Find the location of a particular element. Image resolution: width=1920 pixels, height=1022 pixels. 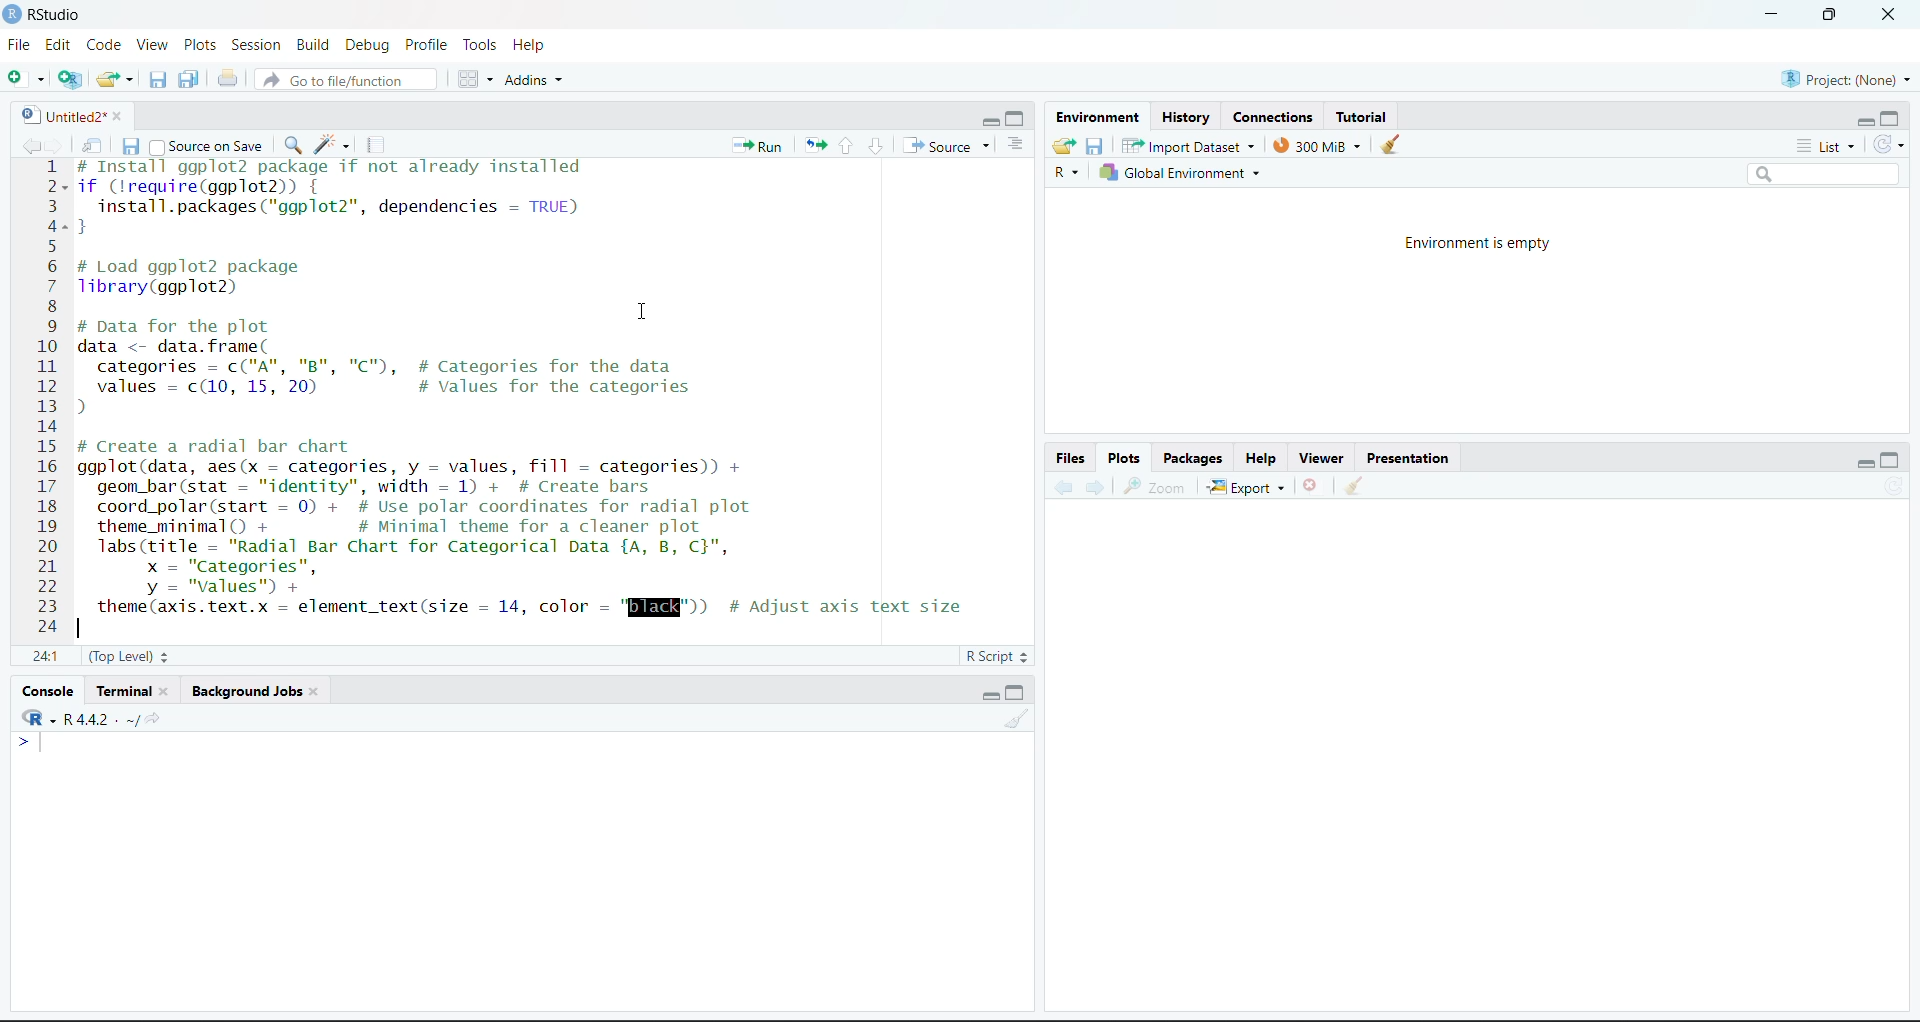

new file is located at coordinates (26, 80).